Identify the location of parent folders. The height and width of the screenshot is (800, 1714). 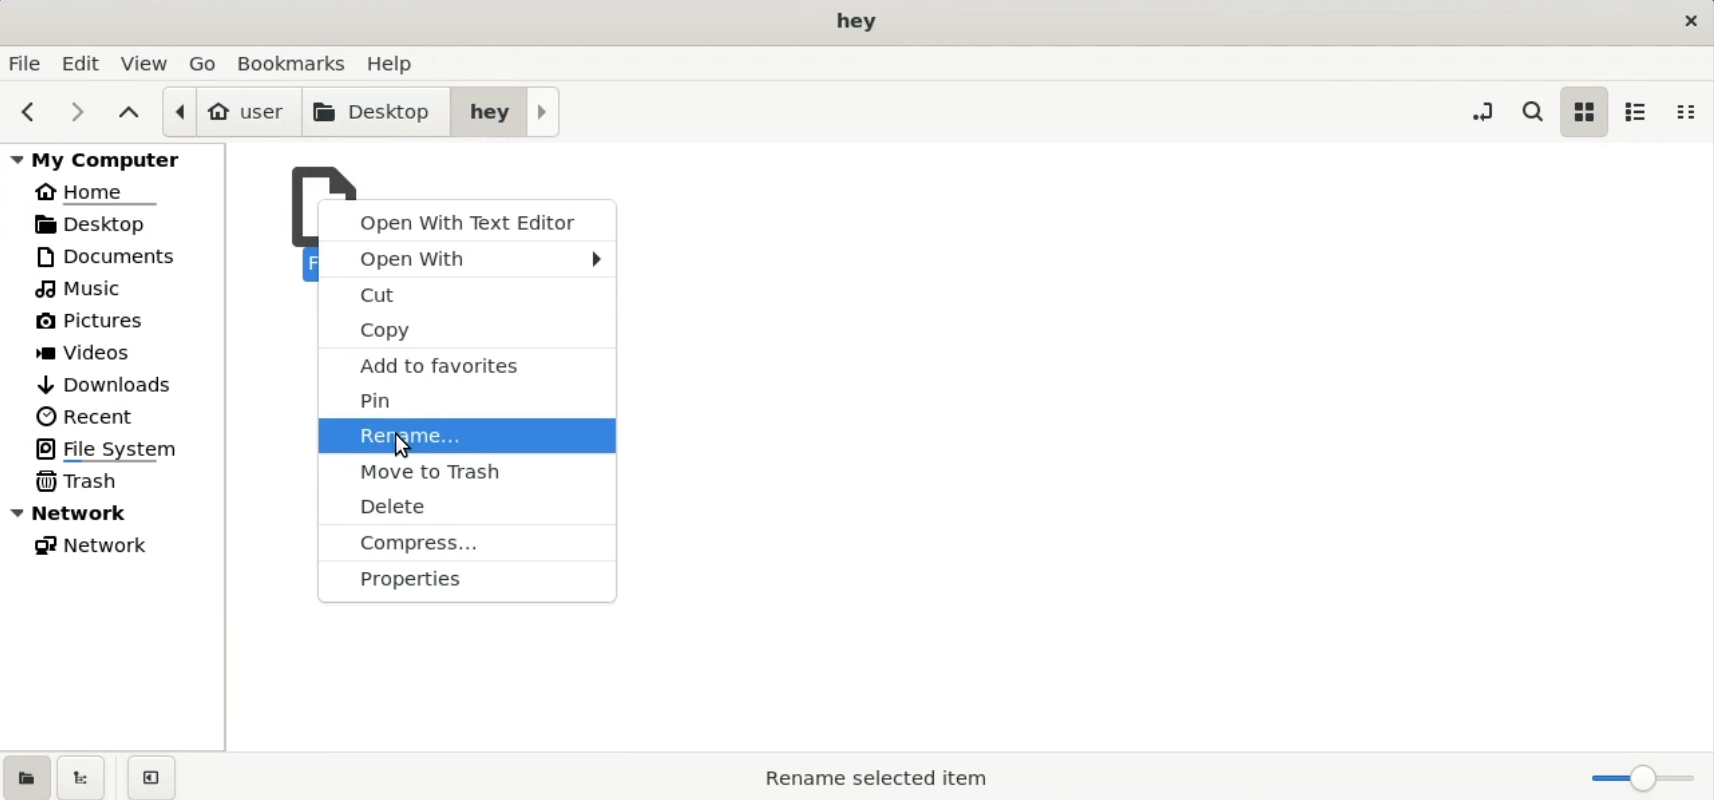
(128, 111).